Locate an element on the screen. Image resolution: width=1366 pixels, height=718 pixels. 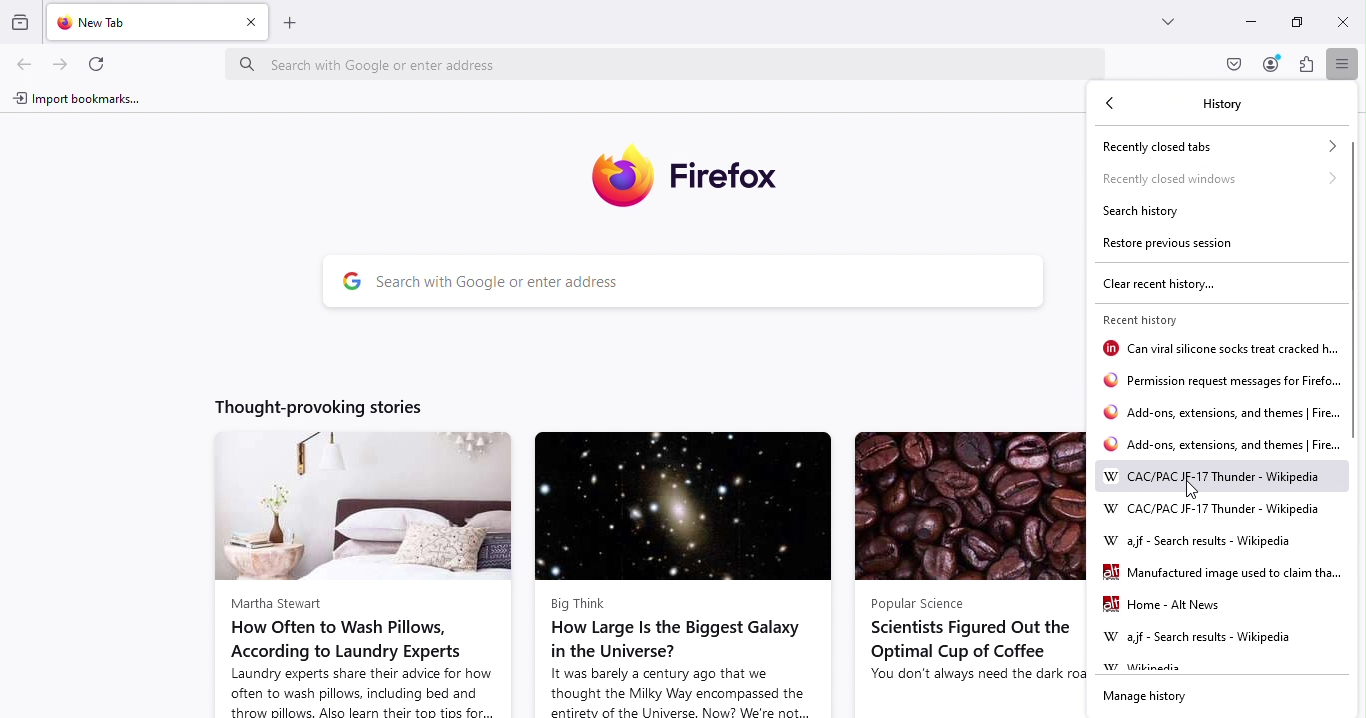
news article from big think is located at coordinates (681, 573).